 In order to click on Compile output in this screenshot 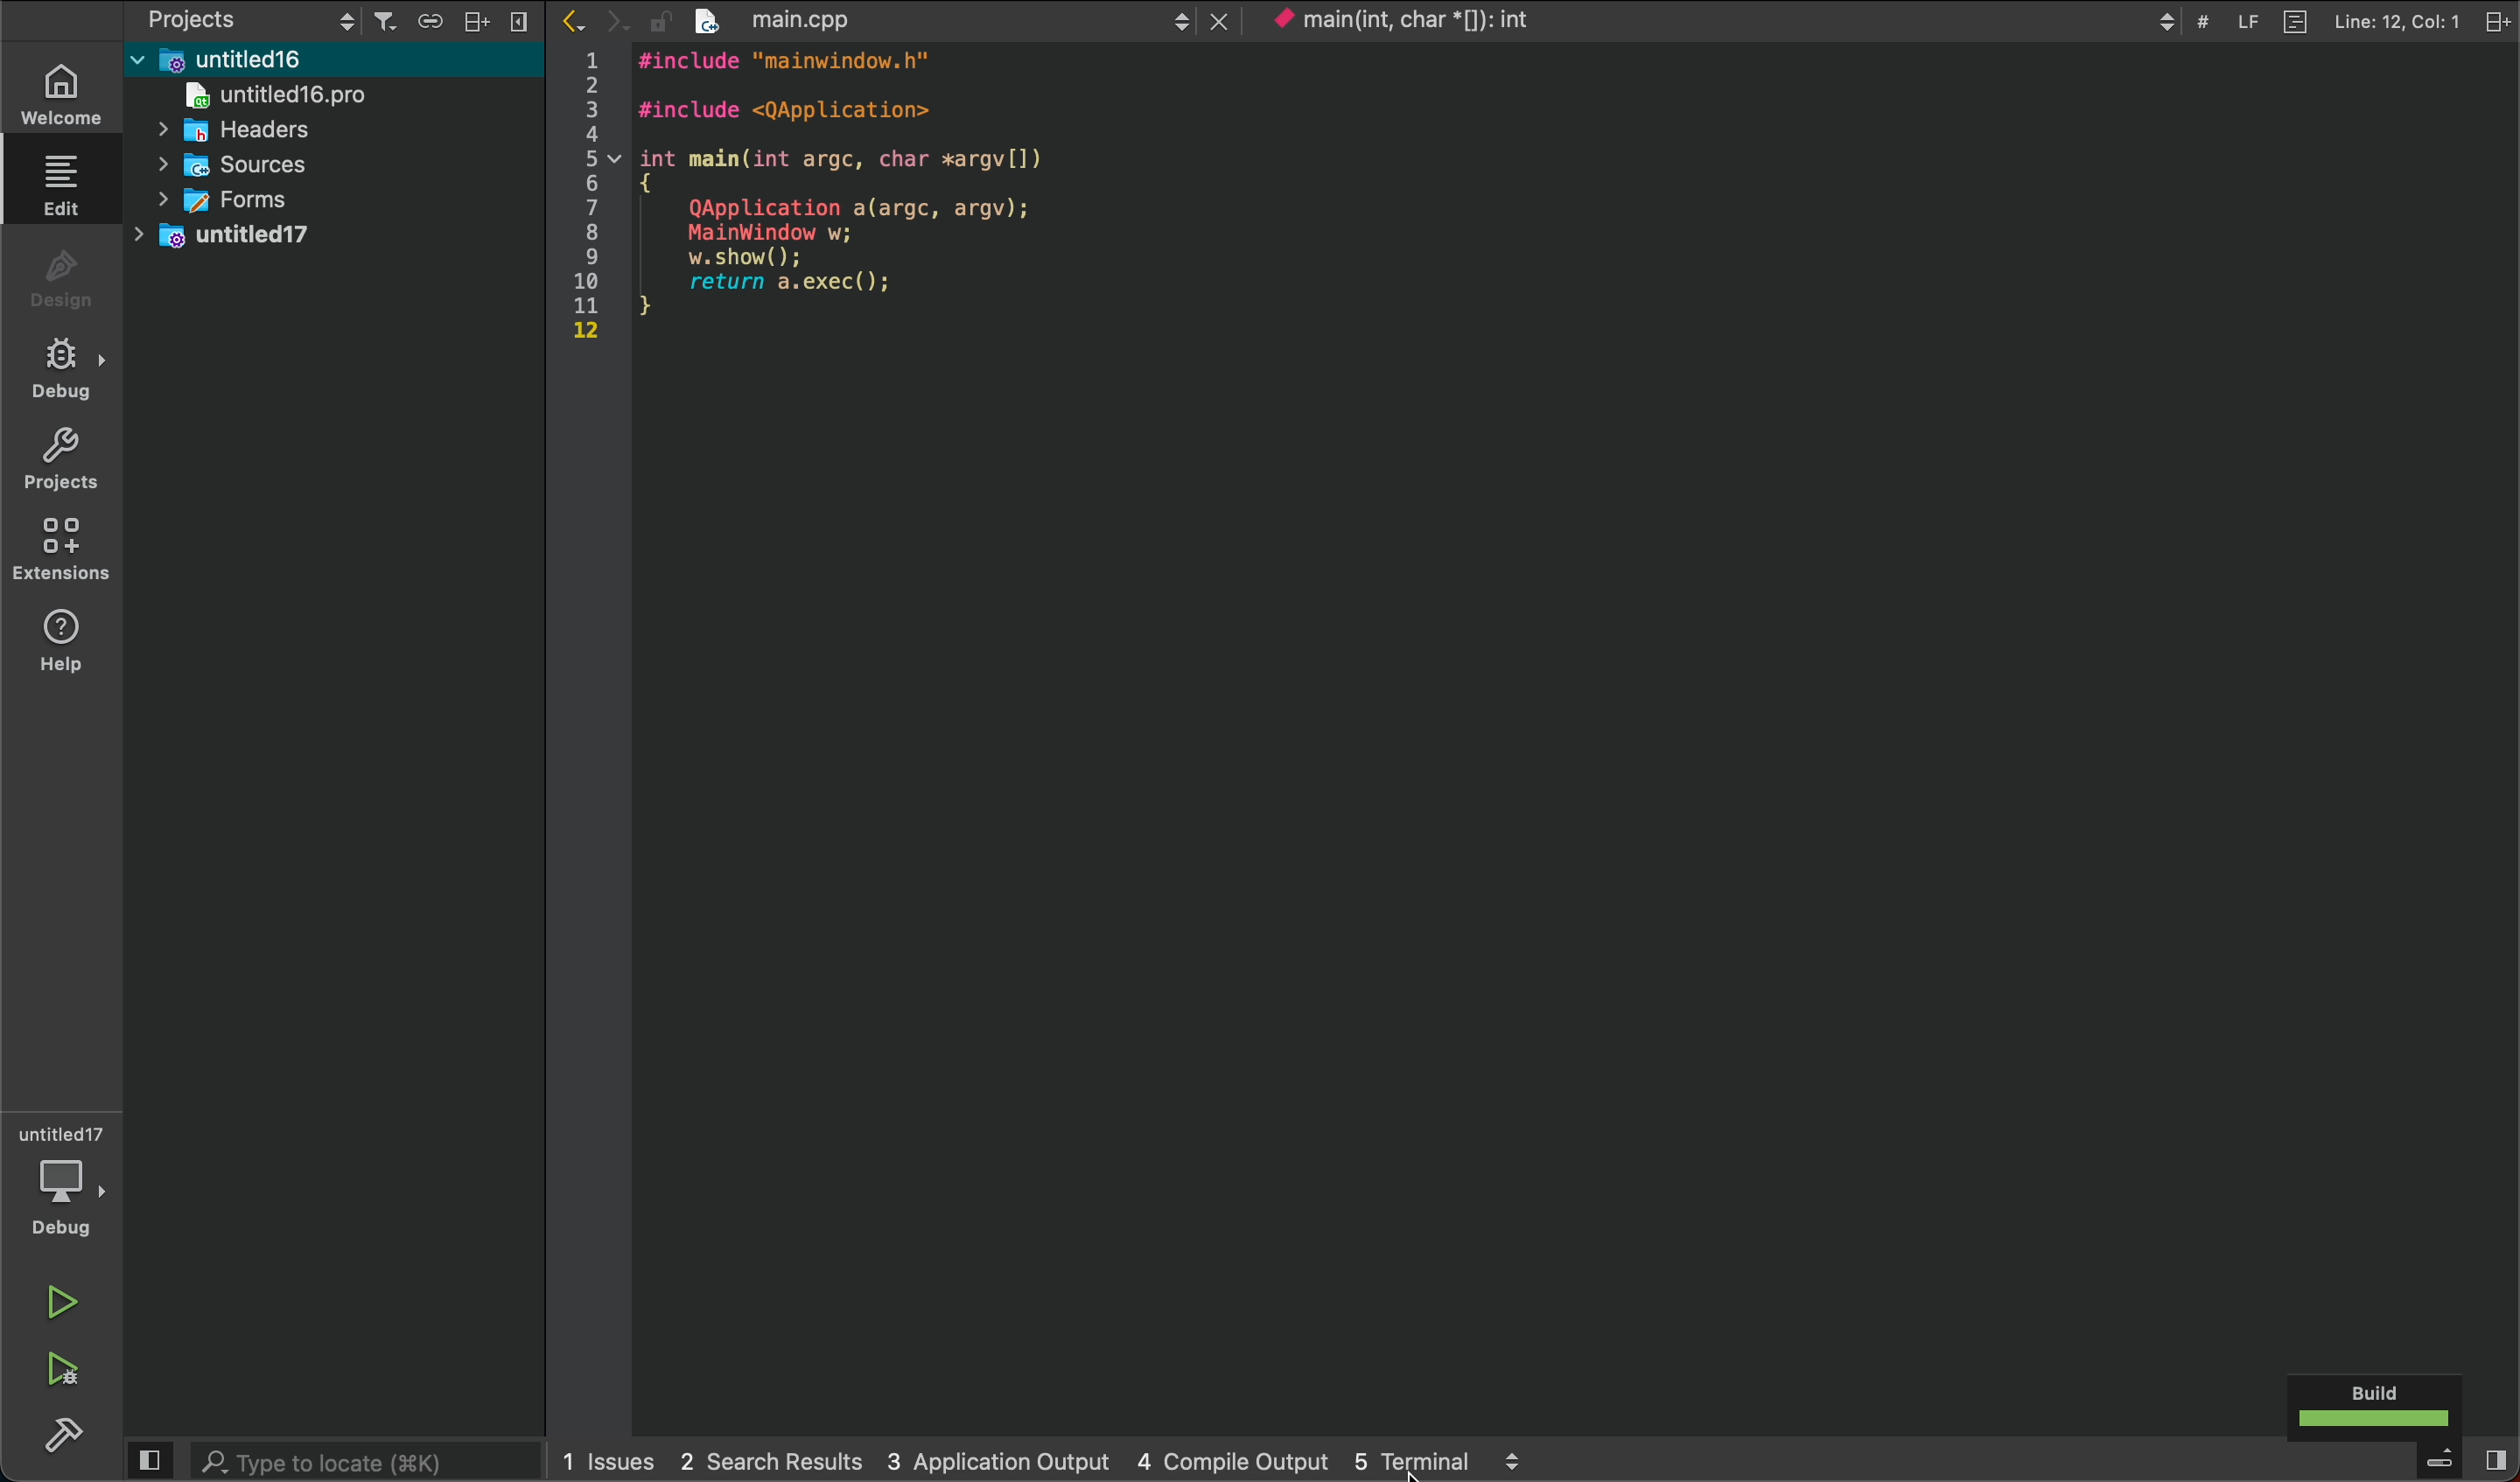, I will do `click(1235, 1460)`.